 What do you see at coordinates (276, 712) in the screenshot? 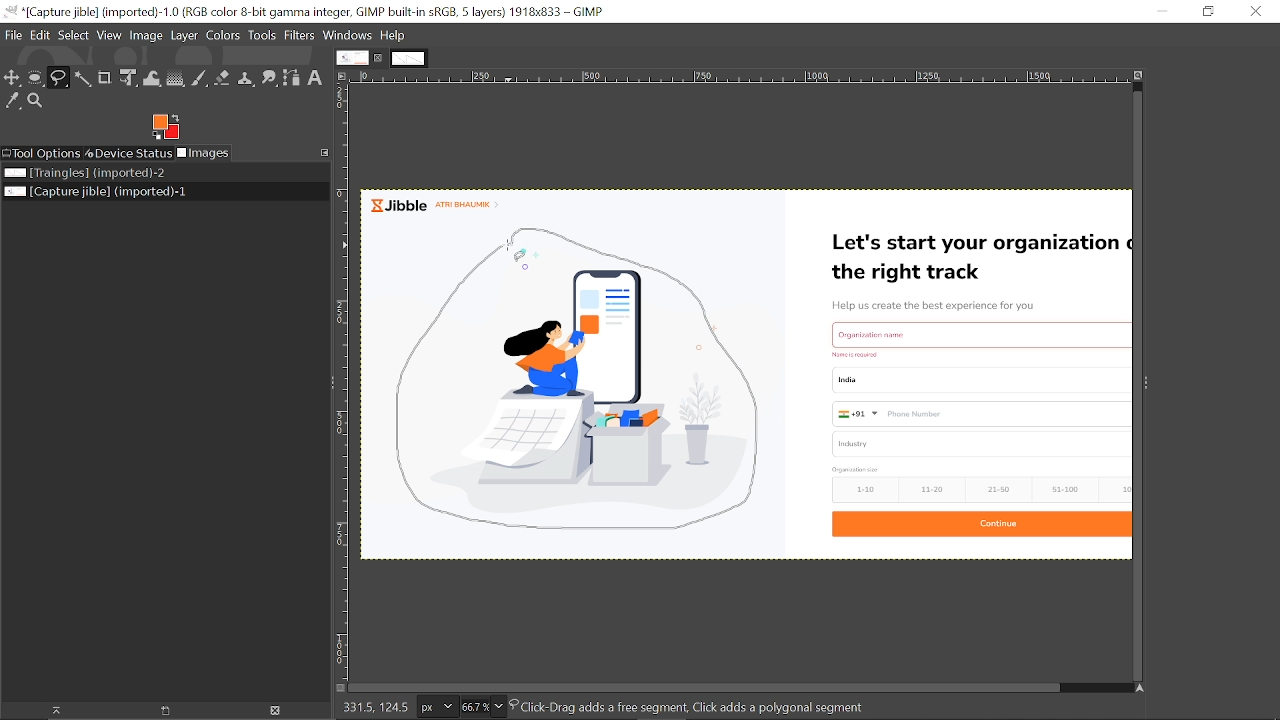
I see `Delete this image` at bounding box center [276, 712].